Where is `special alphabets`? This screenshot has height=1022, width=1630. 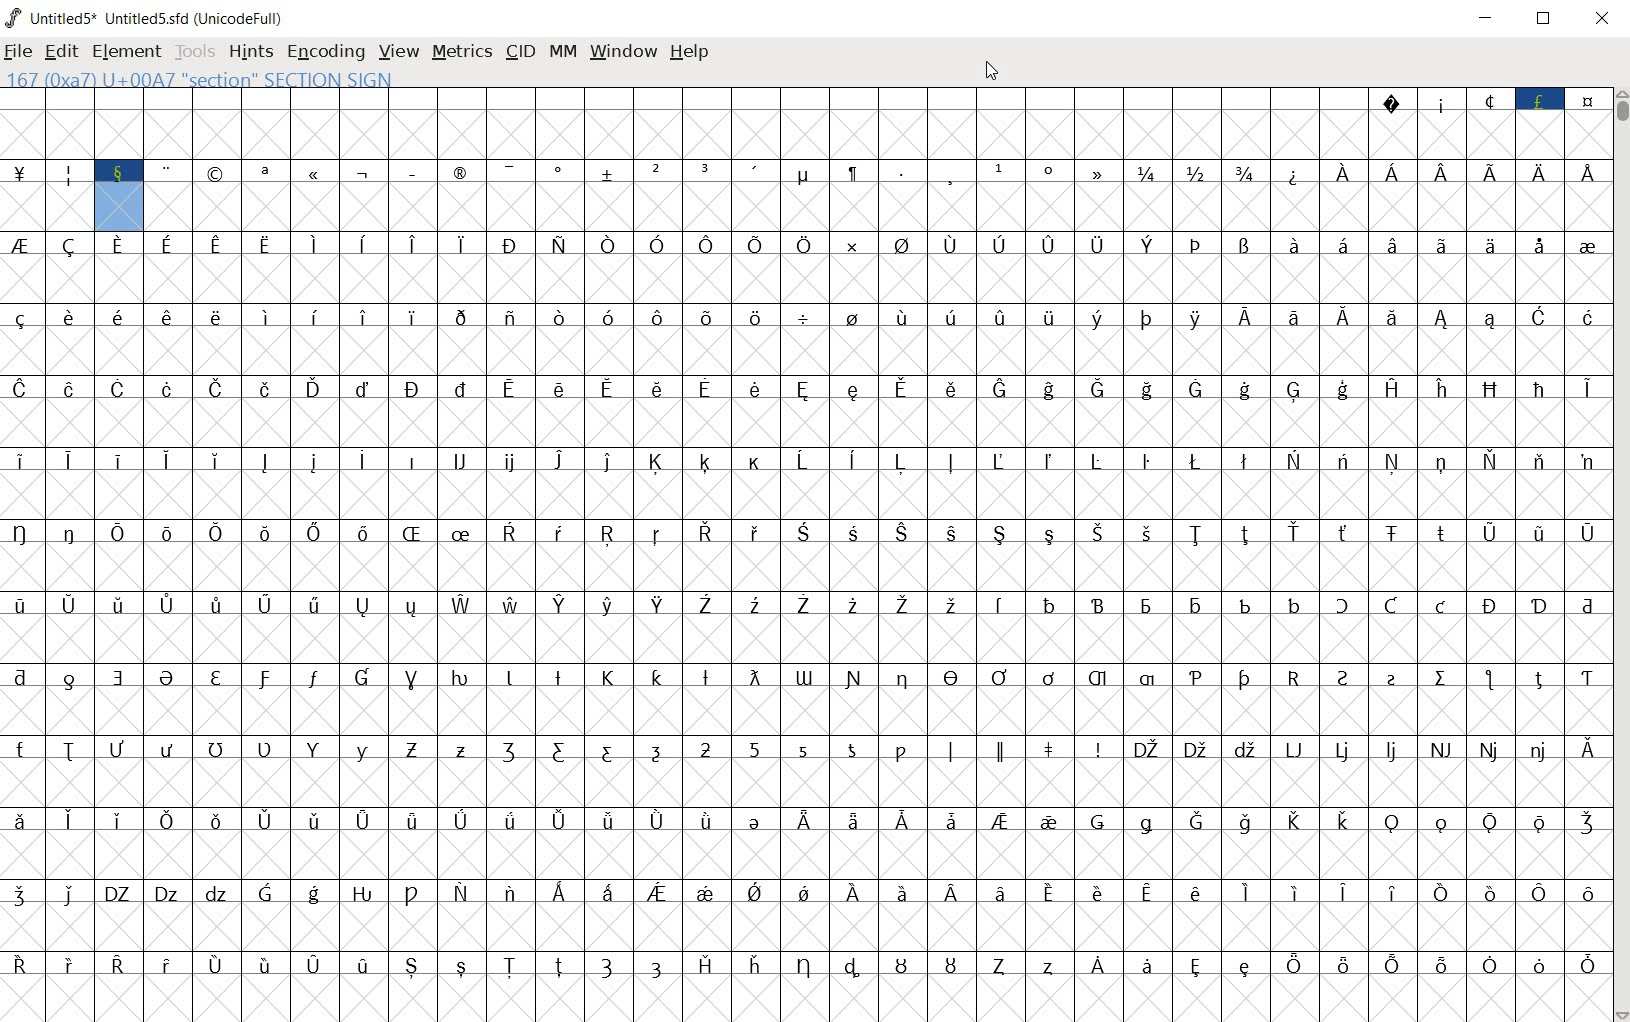 special alphabets is located at coordinates (803, 701).